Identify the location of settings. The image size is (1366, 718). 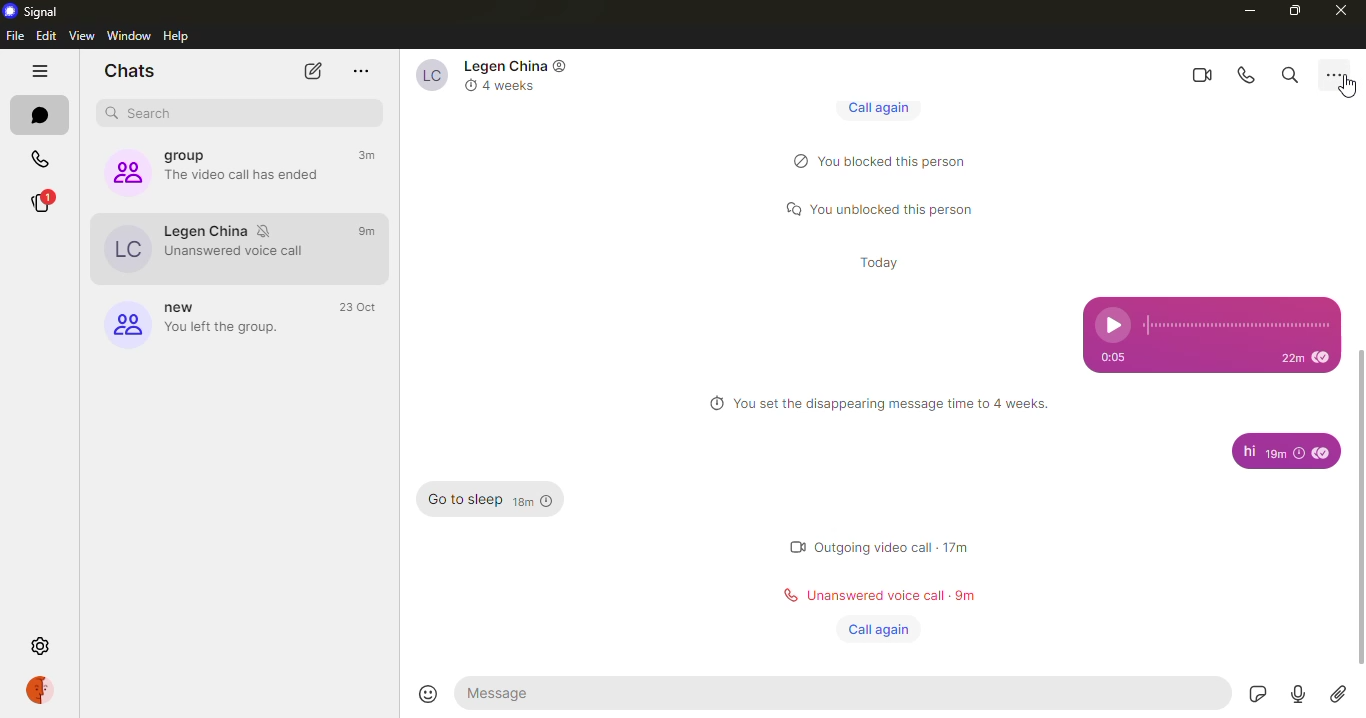
(40, 644).